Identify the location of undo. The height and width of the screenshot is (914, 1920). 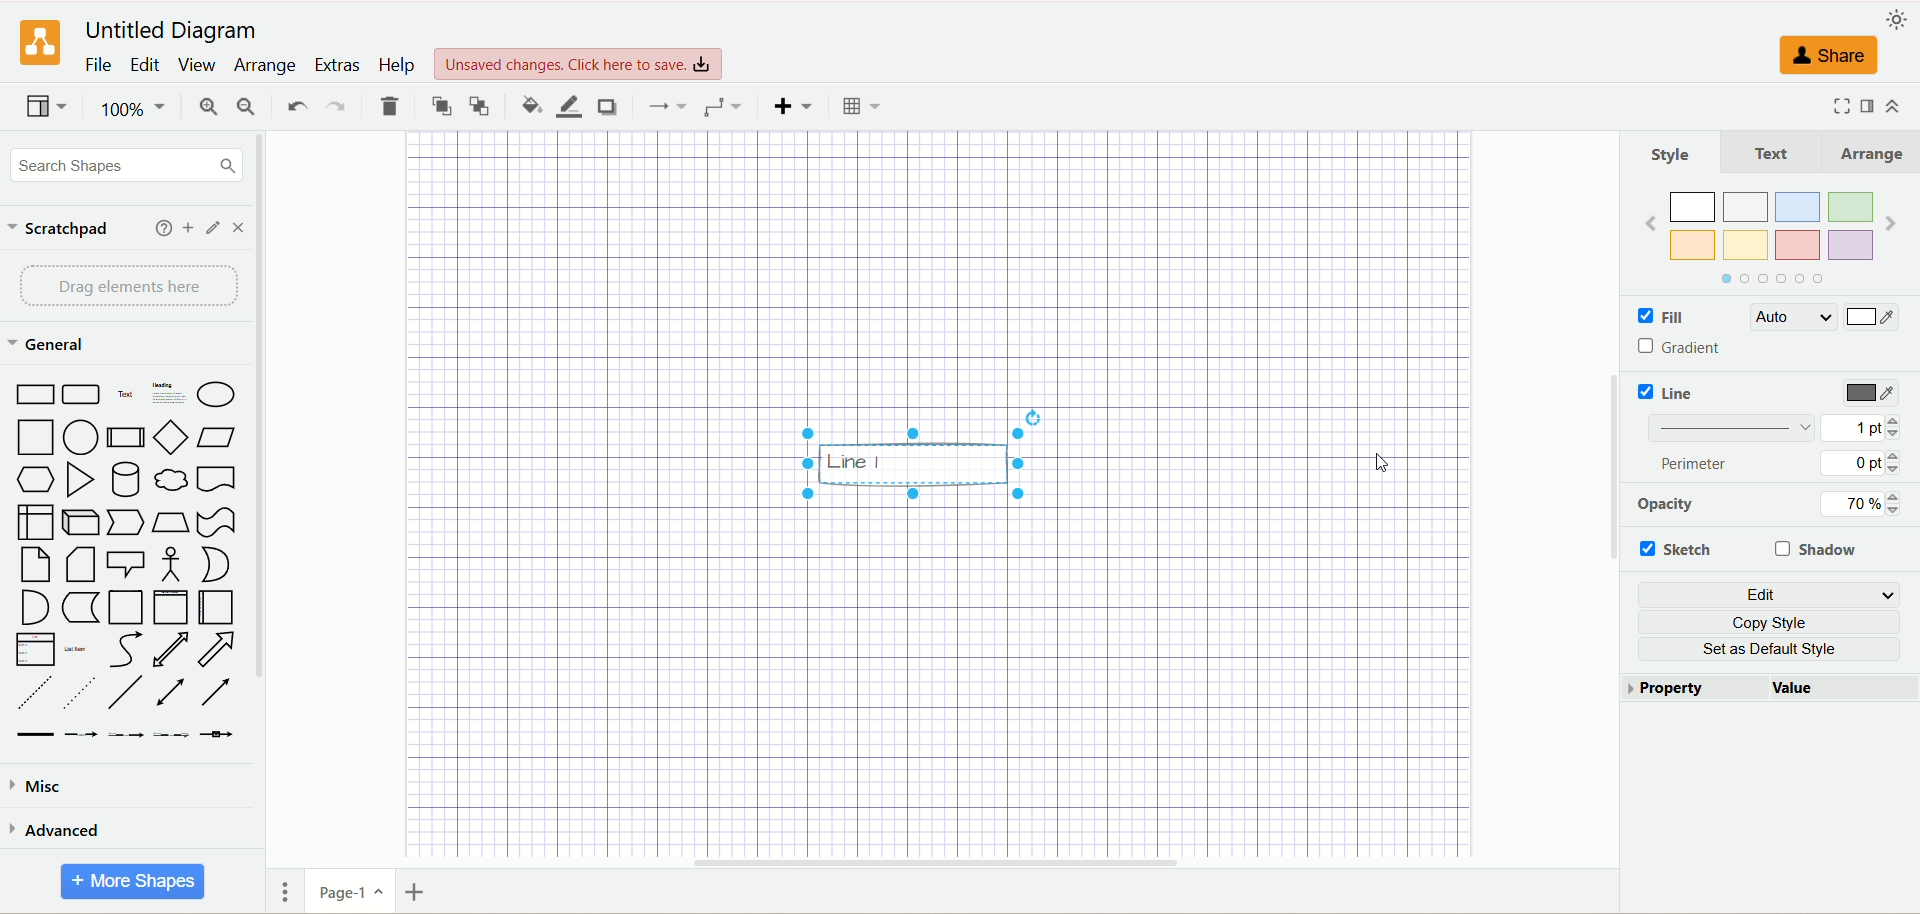
(293, 106).